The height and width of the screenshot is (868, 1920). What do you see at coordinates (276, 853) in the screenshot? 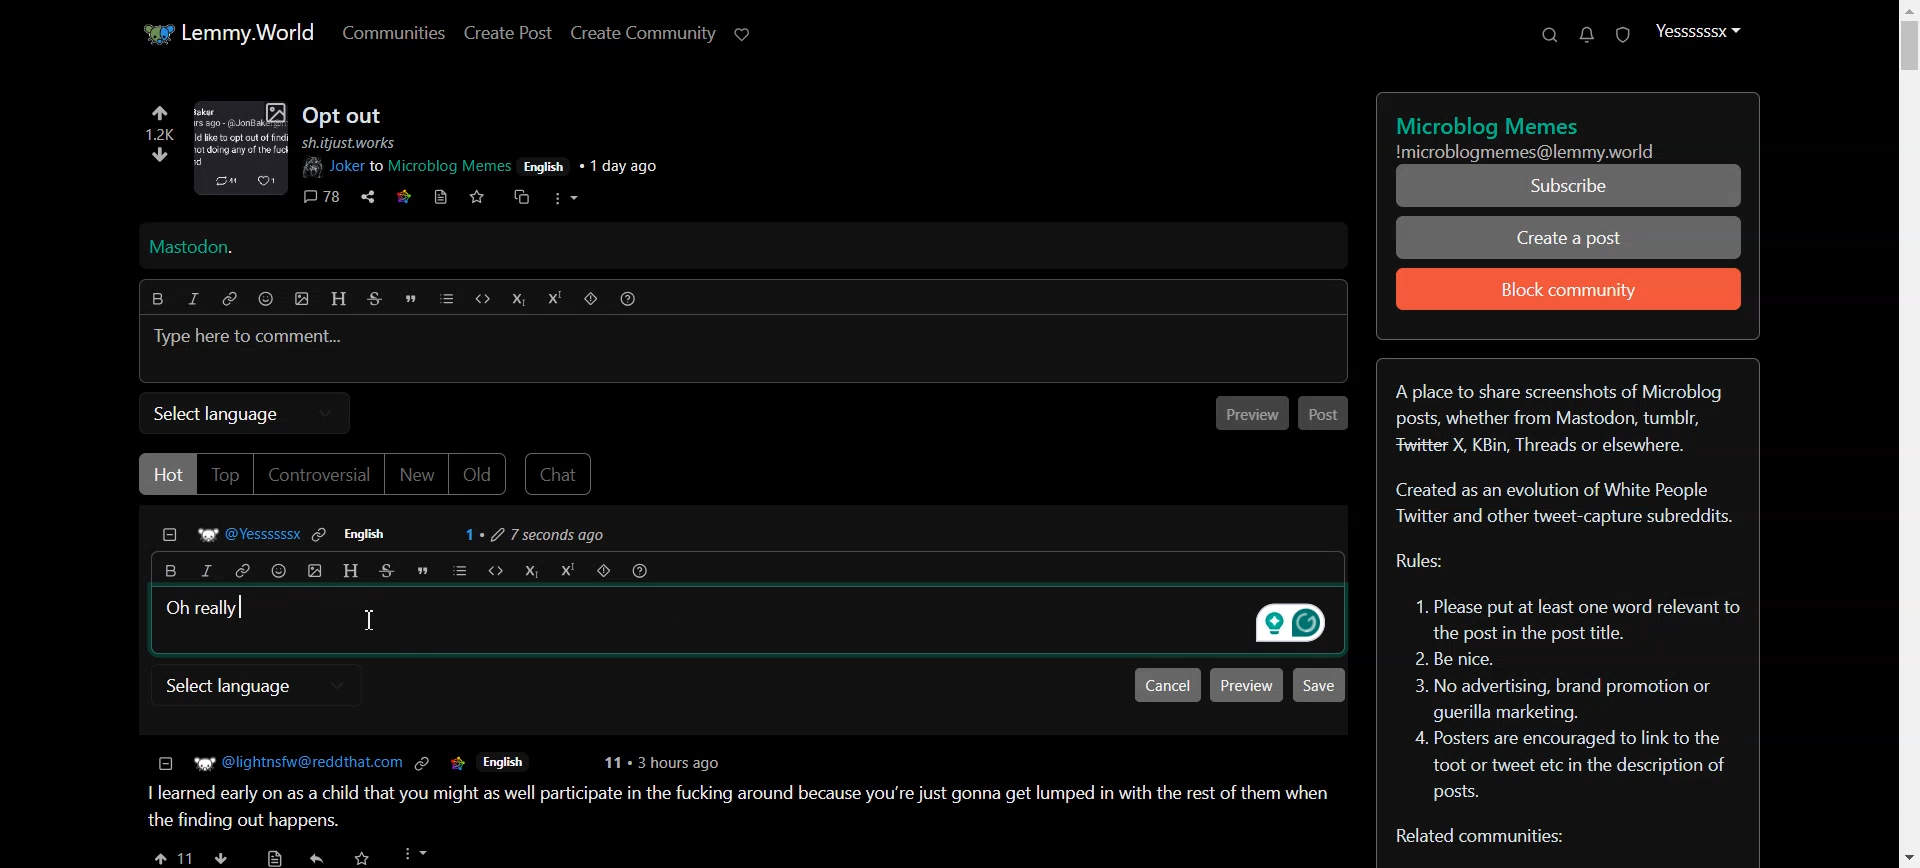
I see `save` at bounding box center [276, 853].